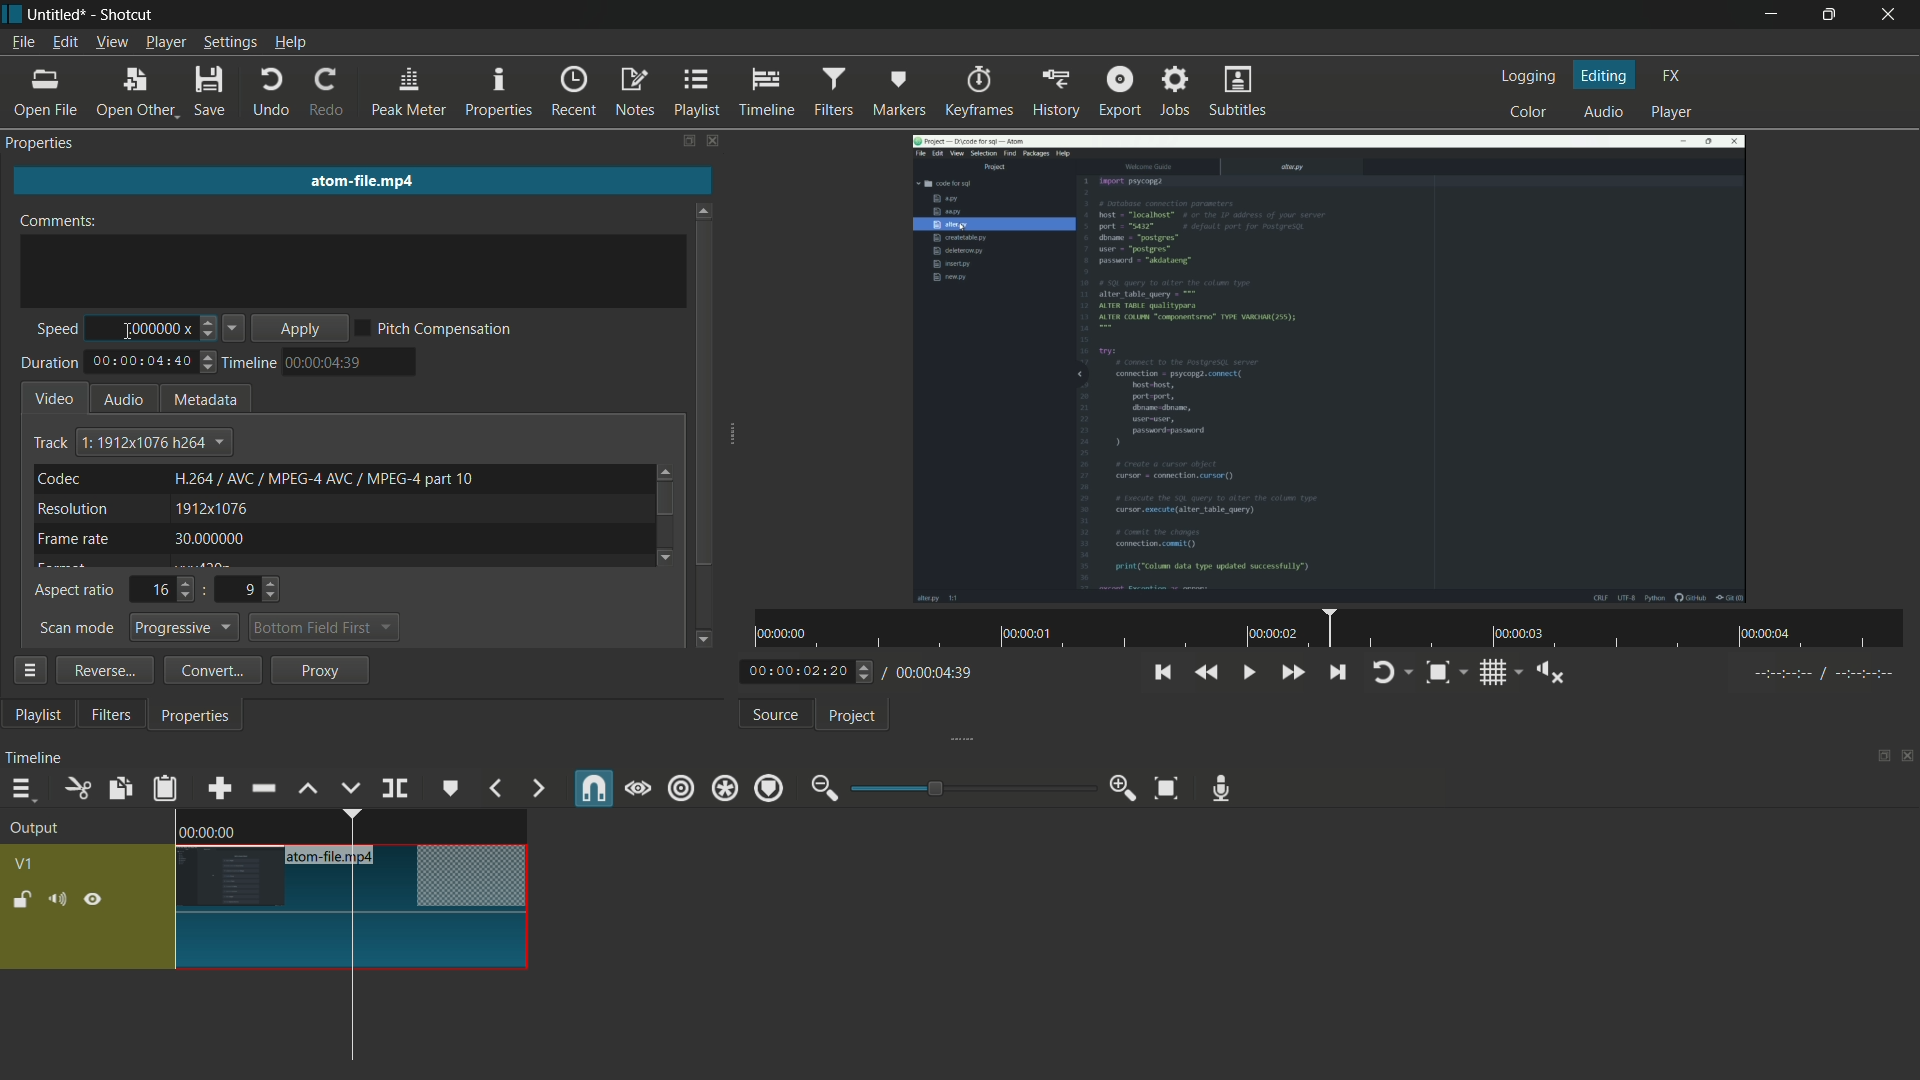  Describe the element at coordinates (724, 788) in the screenshot. I see `ripple all tracks` at that location.